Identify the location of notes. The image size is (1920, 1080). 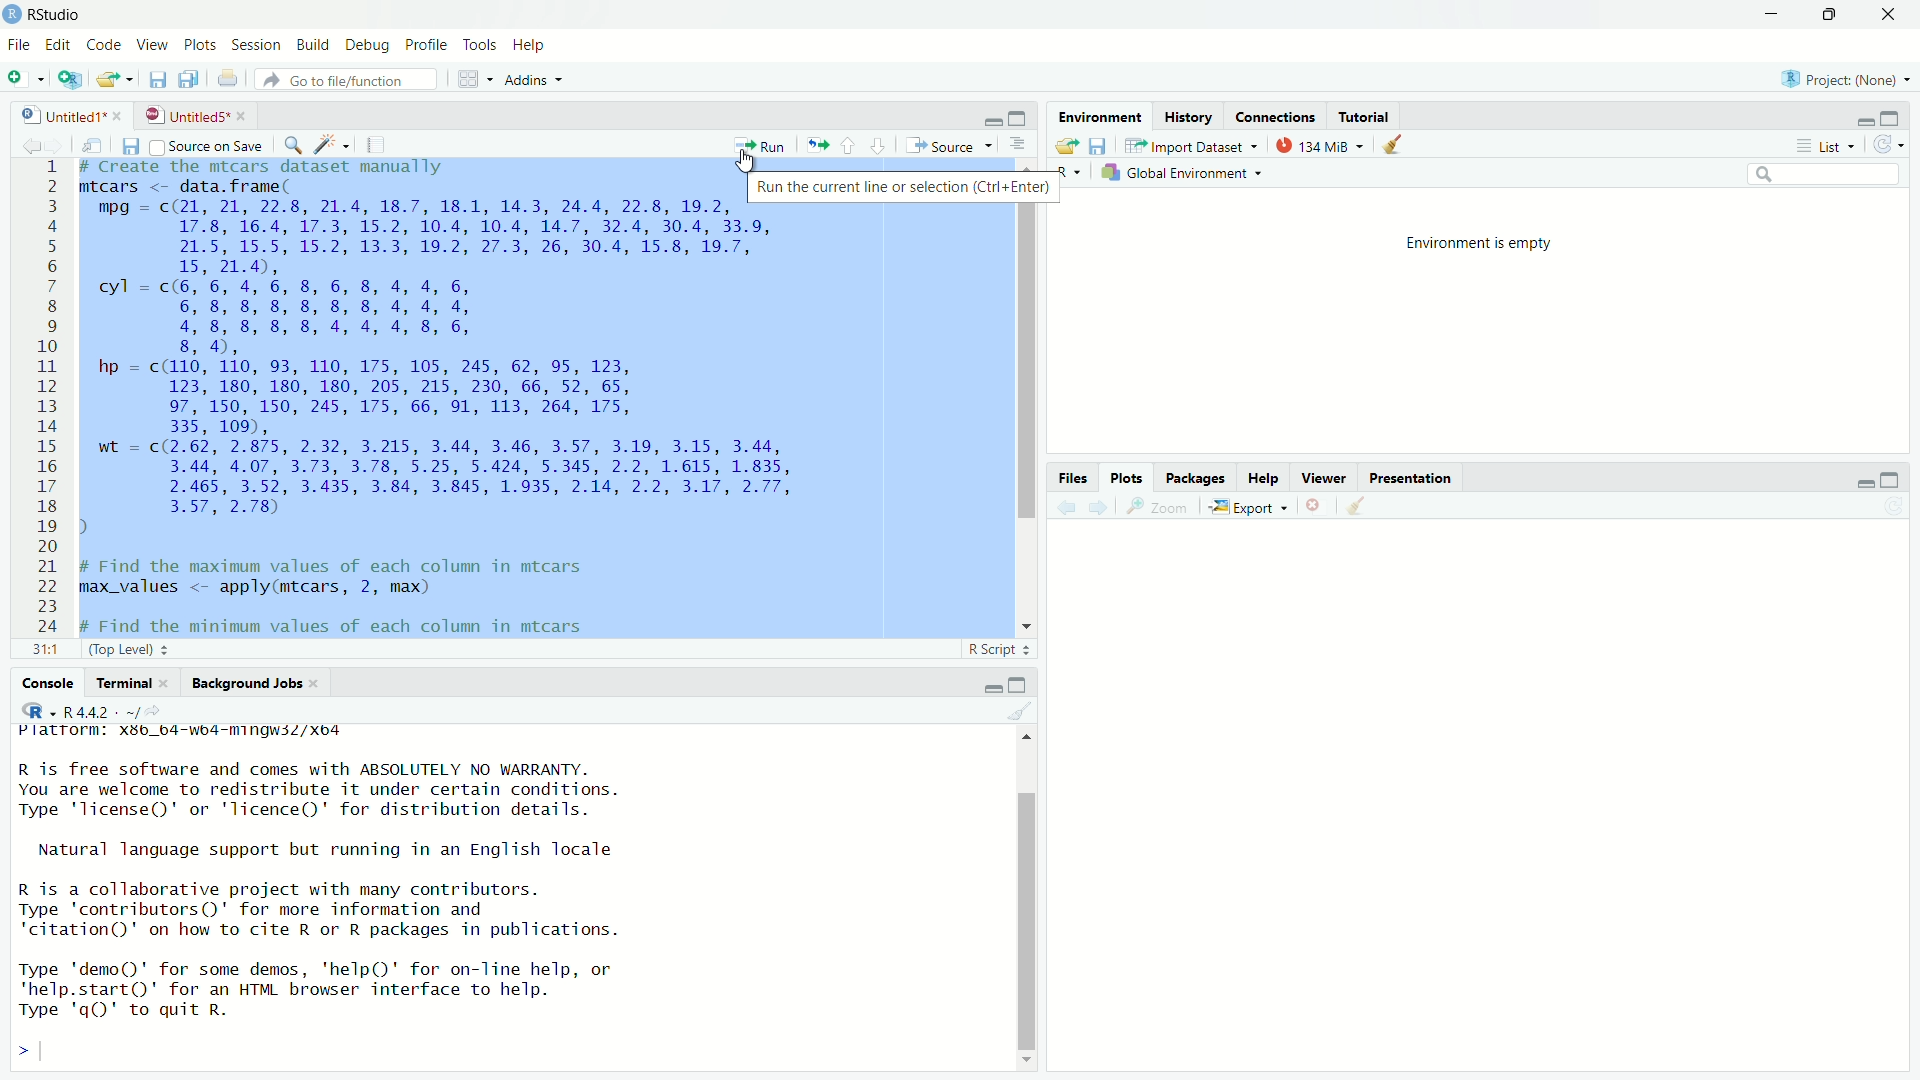
(374, 144).